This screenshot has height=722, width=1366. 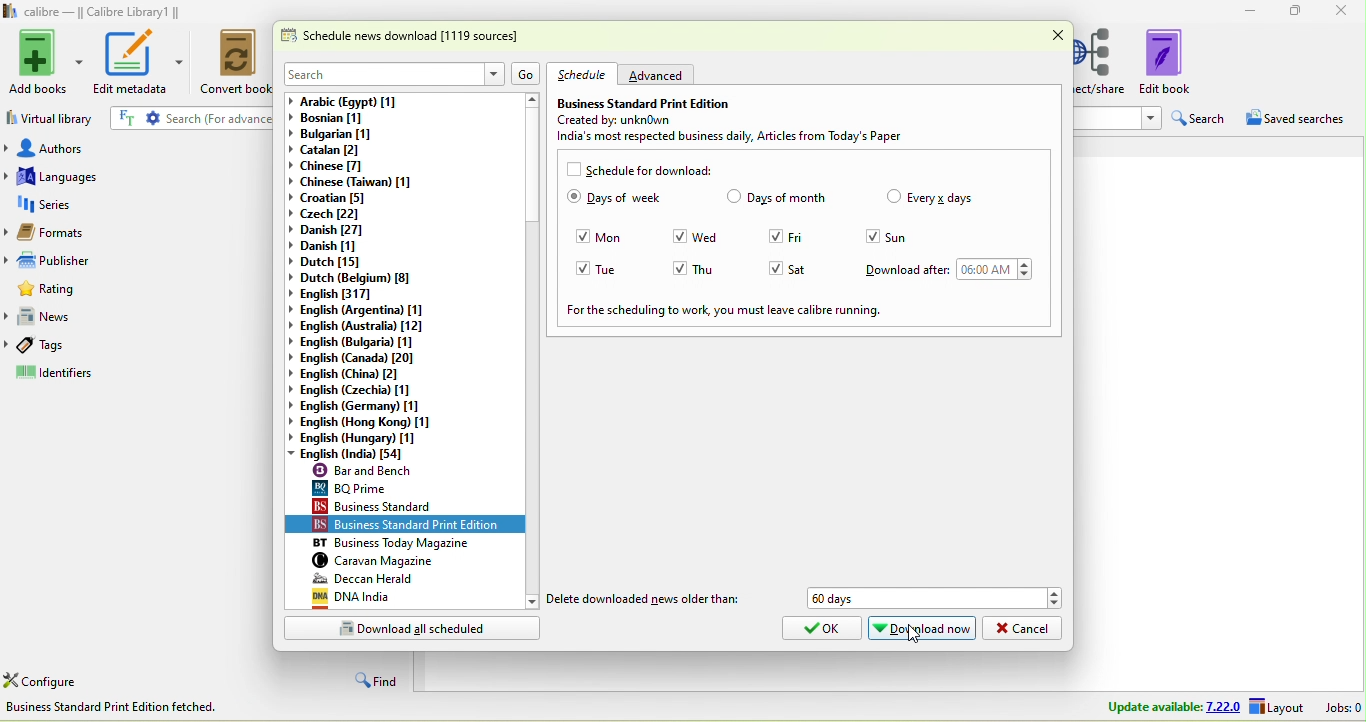 What do you see at coordinates (378, 73) in the screenshot?
I see `search` at bounding box center [378, 73].